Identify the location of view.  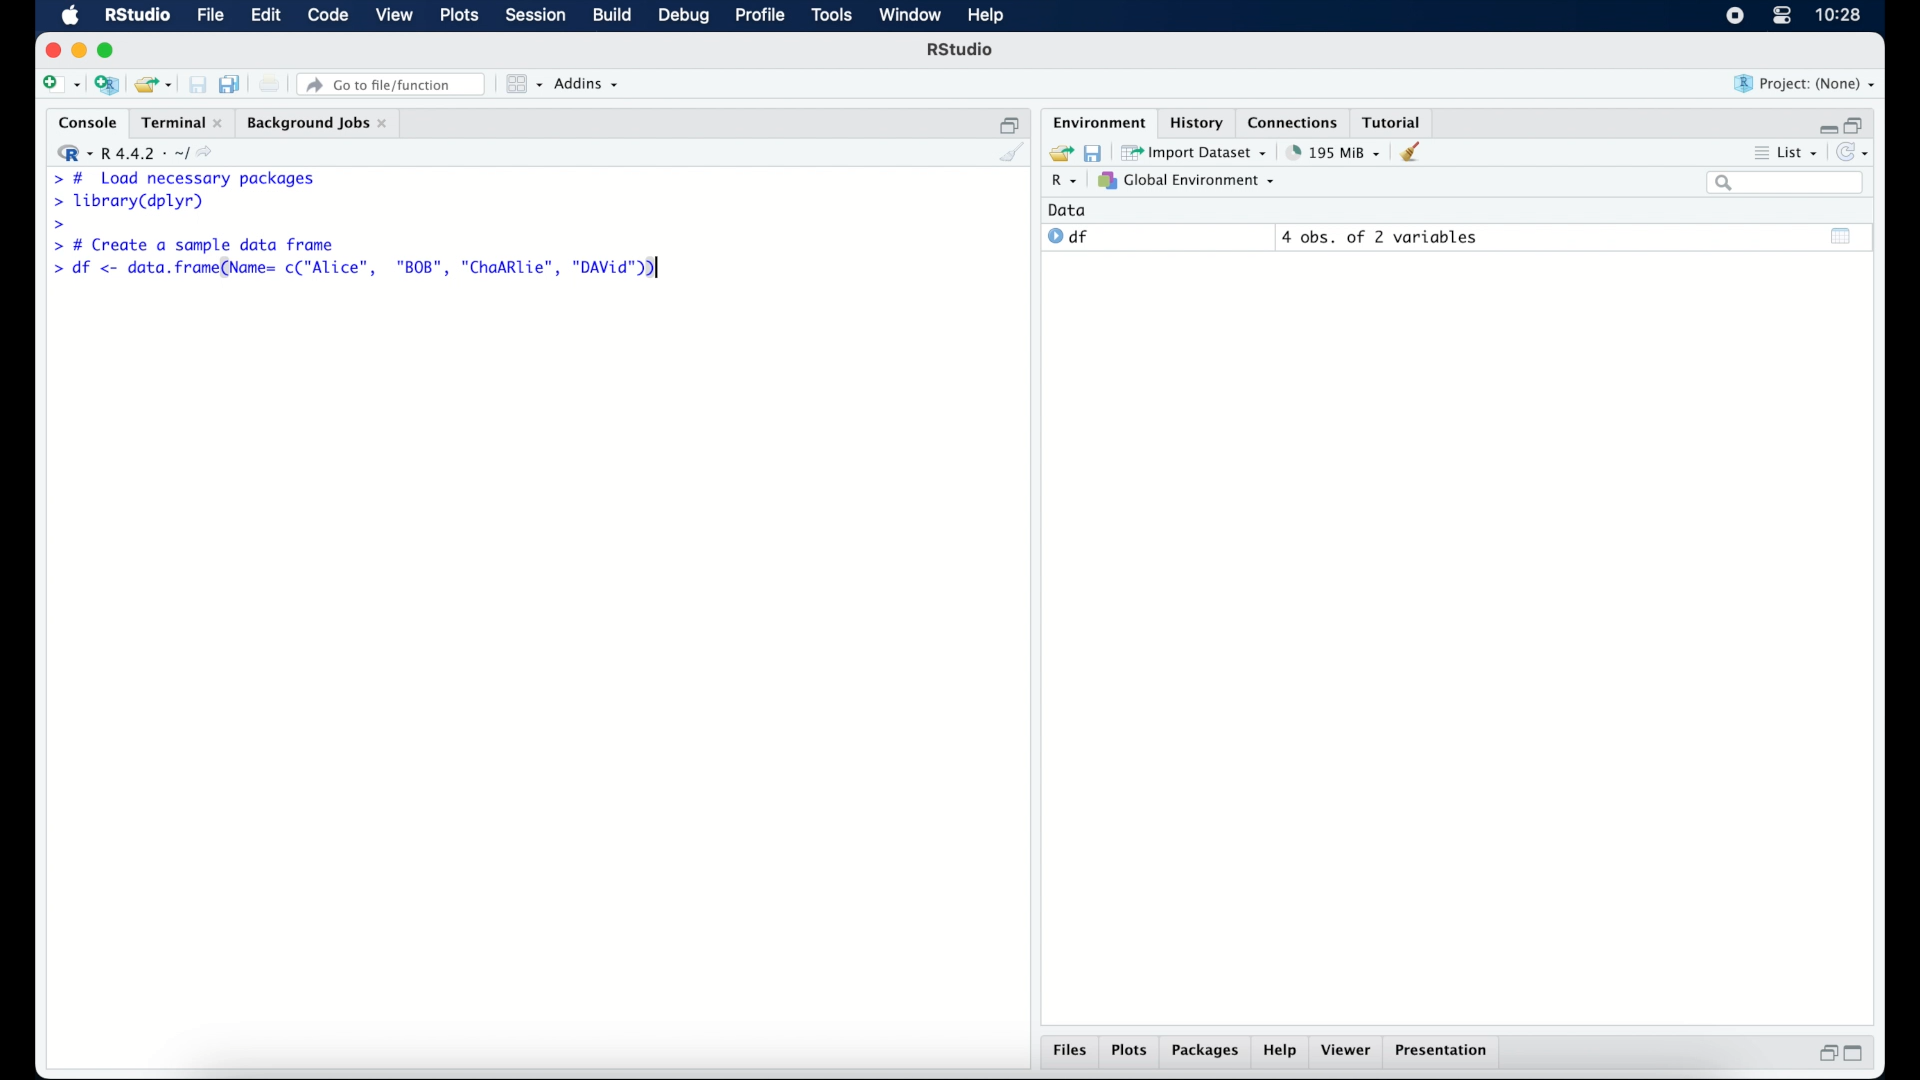
(395, 17).